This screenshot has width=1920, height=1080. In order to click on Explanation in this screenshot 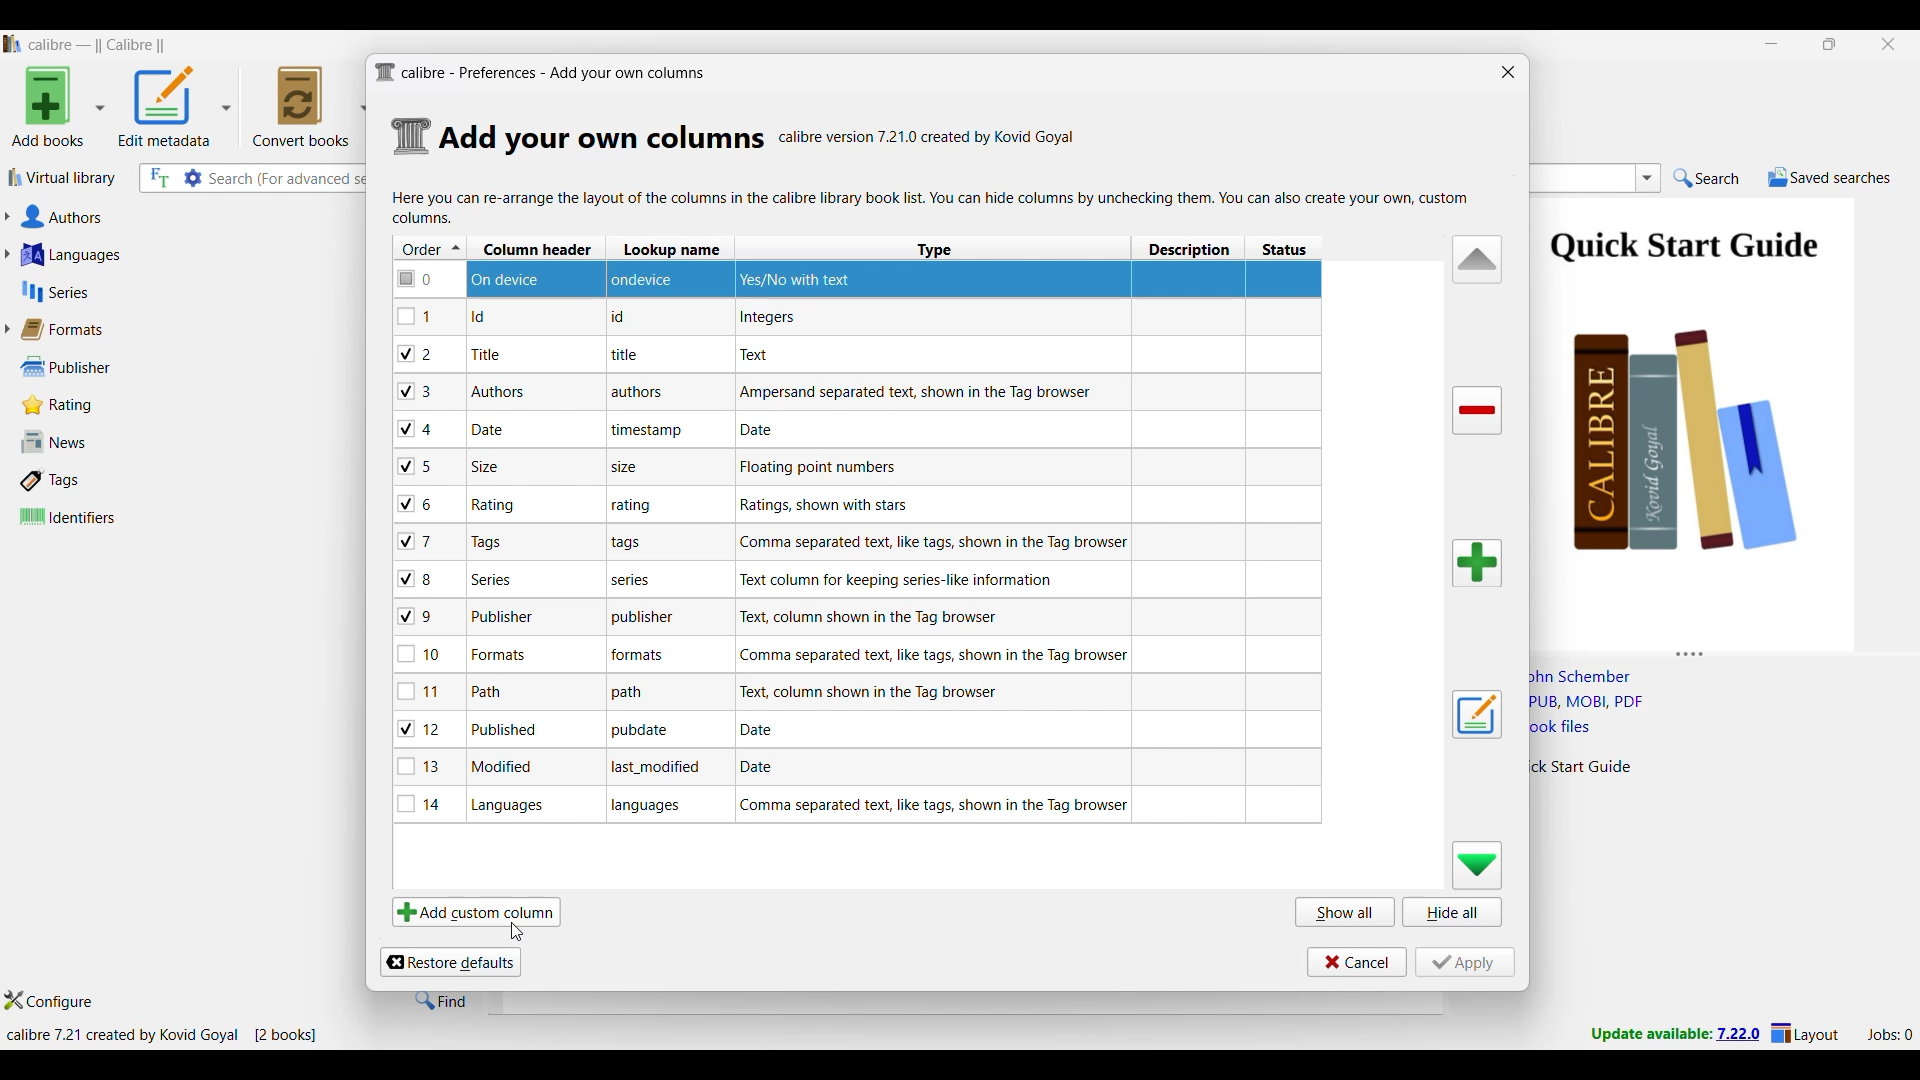, I will do `click(766, 767)`.